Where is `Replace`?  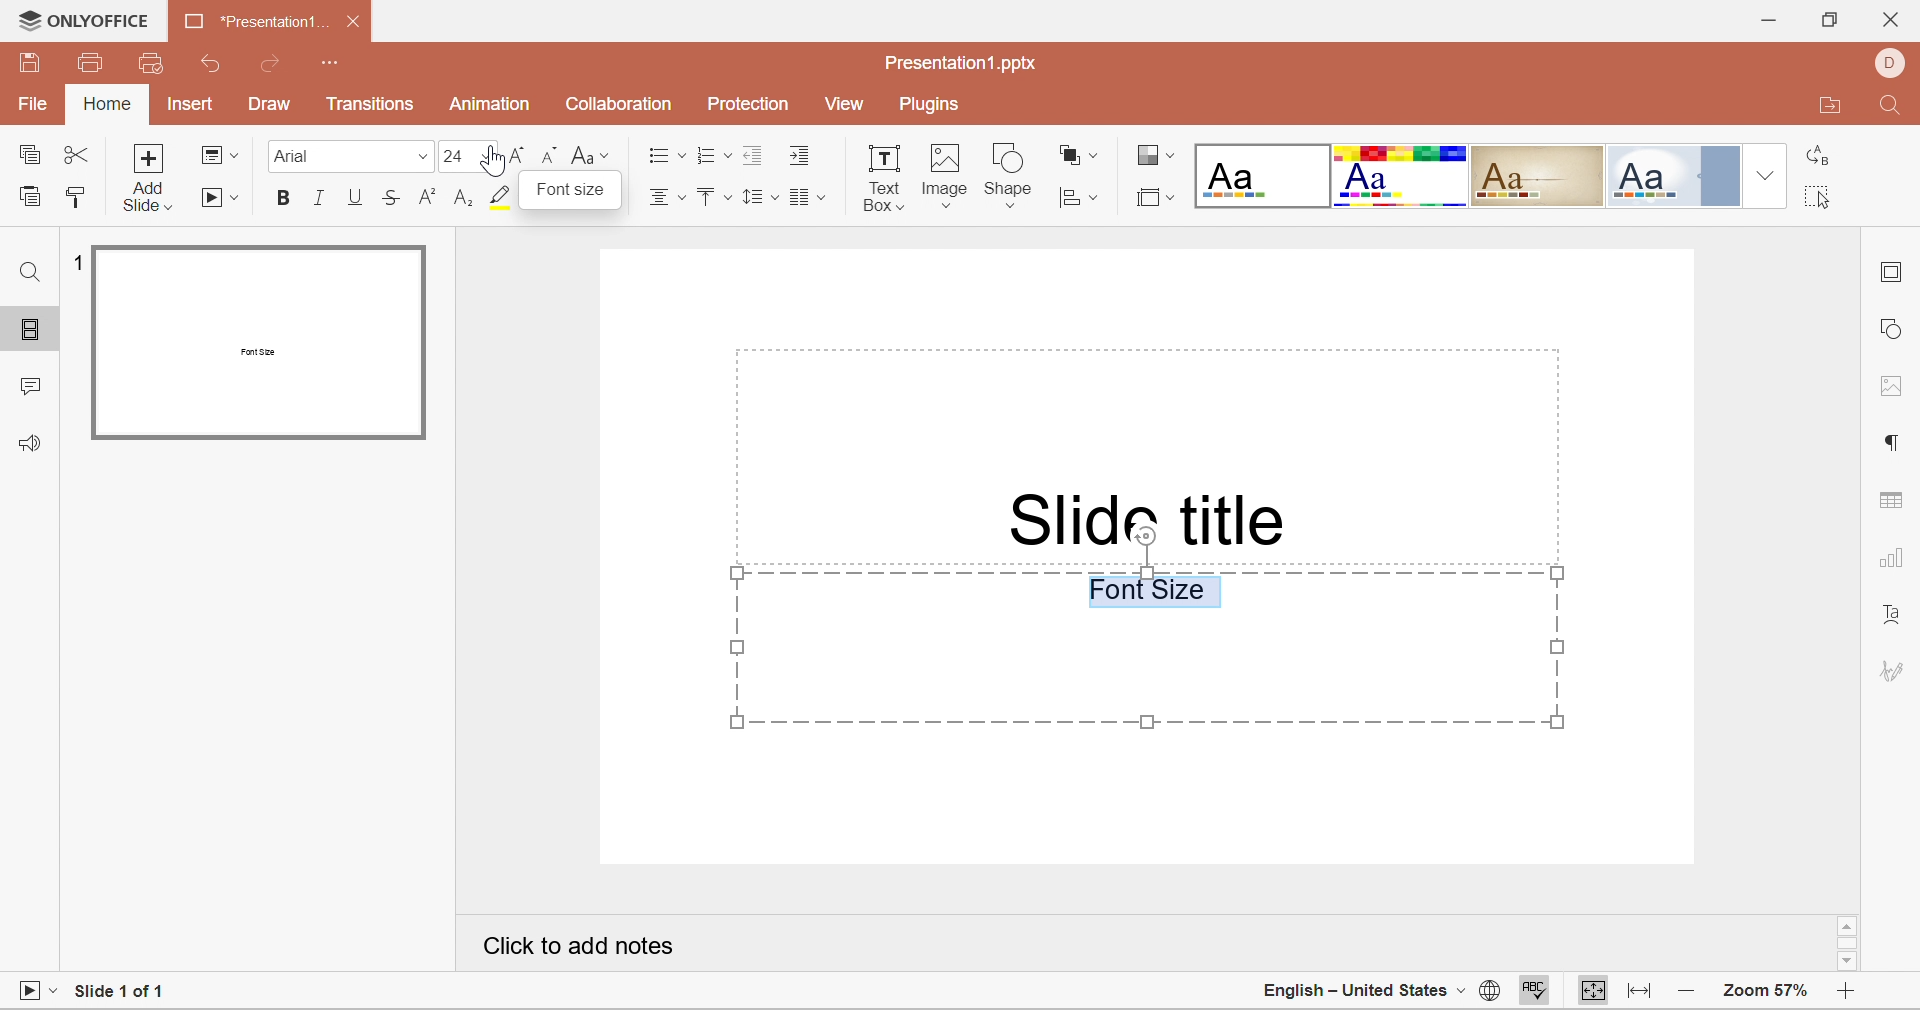 Replace is located at coordinates (1820, 157).